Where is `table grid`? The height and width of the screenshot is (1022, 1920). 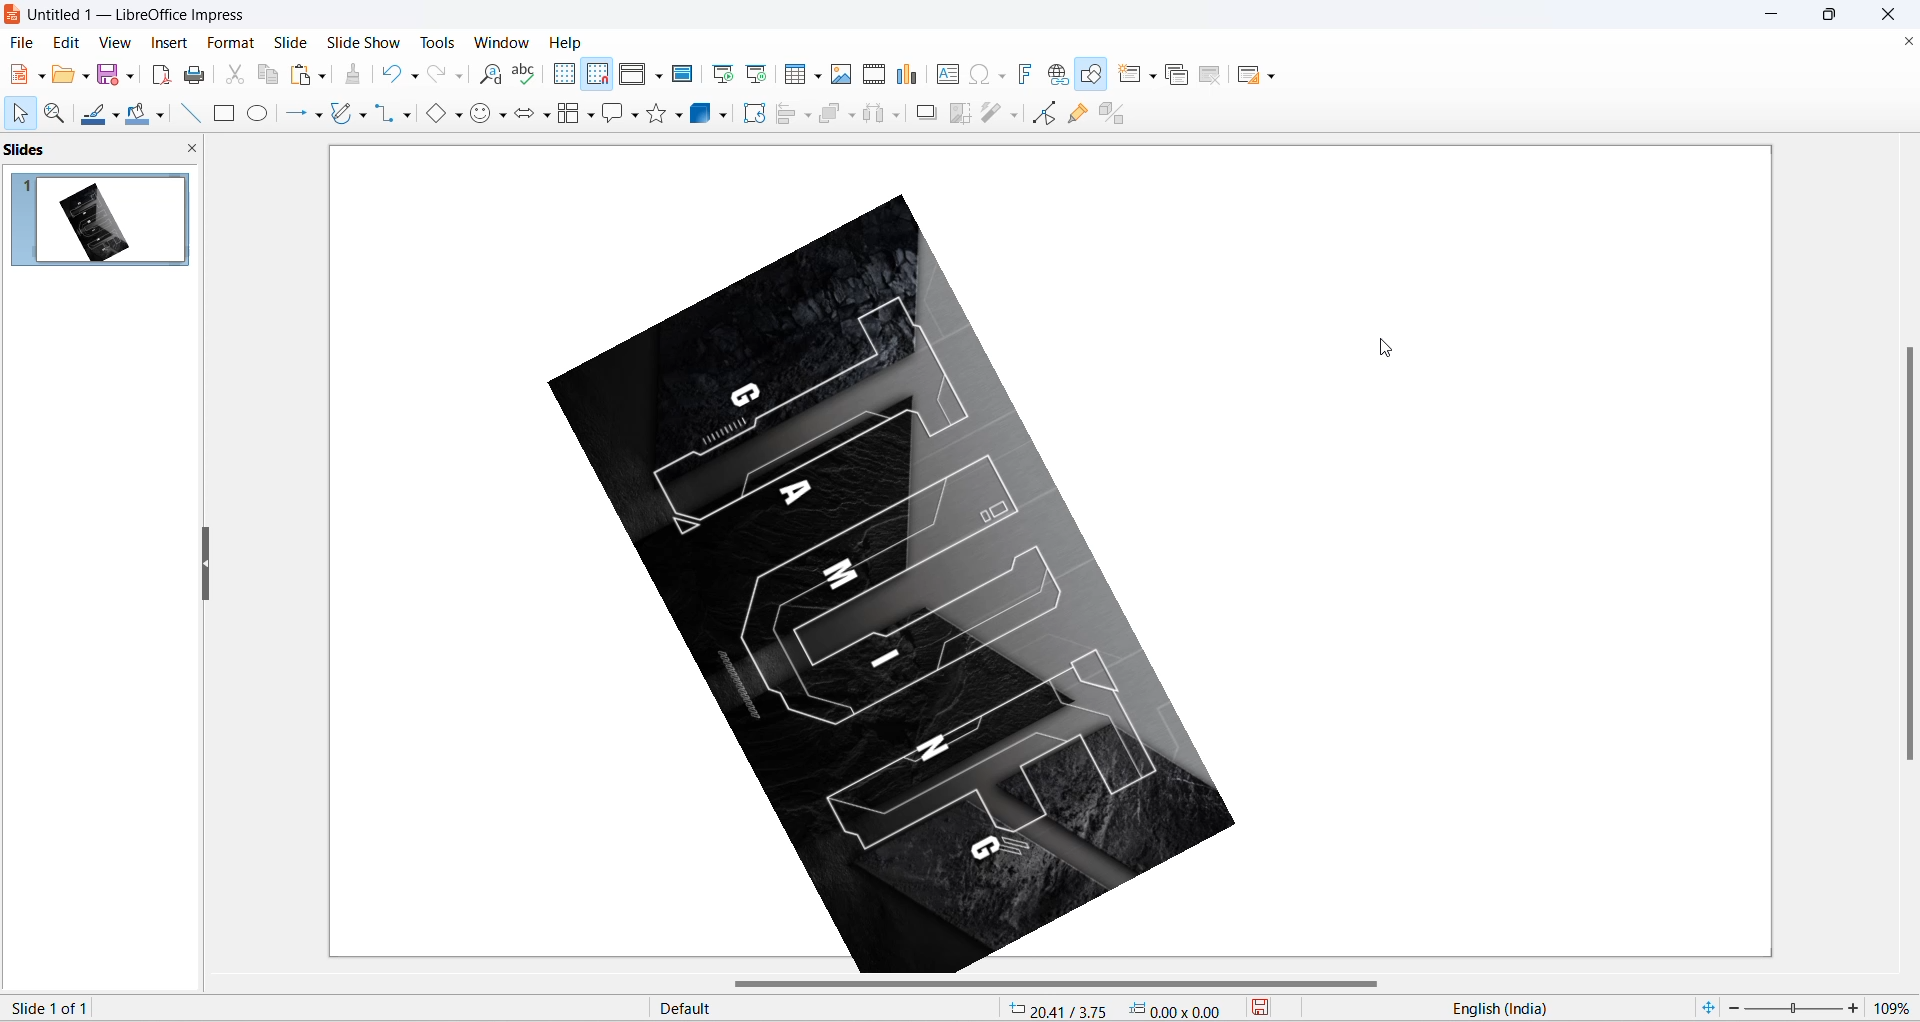
table grid is located at coordinates (819, 76).